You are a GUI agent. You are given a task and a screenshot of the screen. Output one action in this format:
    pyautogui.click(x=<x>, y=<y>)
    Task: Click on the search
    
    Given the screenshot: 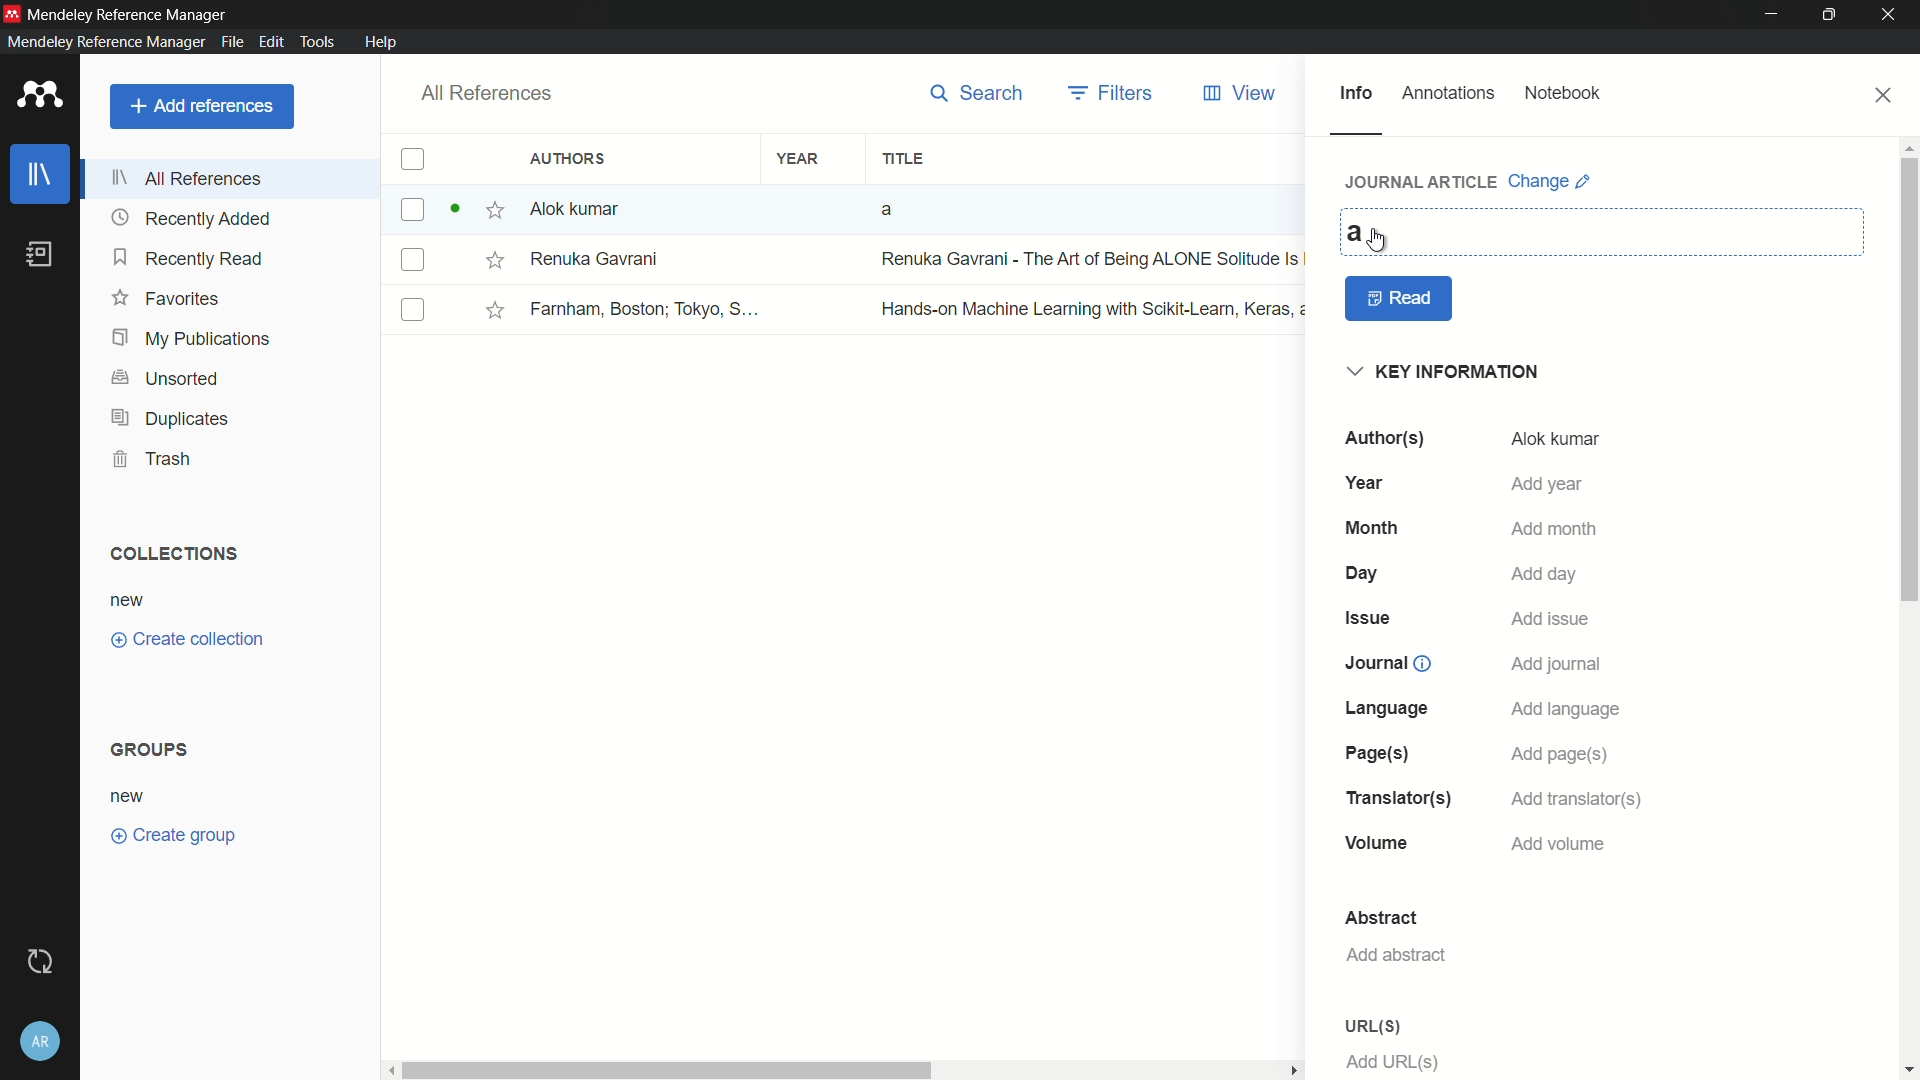 What is the action you would take?
    pyautogui.click(x=977, y=93)
    